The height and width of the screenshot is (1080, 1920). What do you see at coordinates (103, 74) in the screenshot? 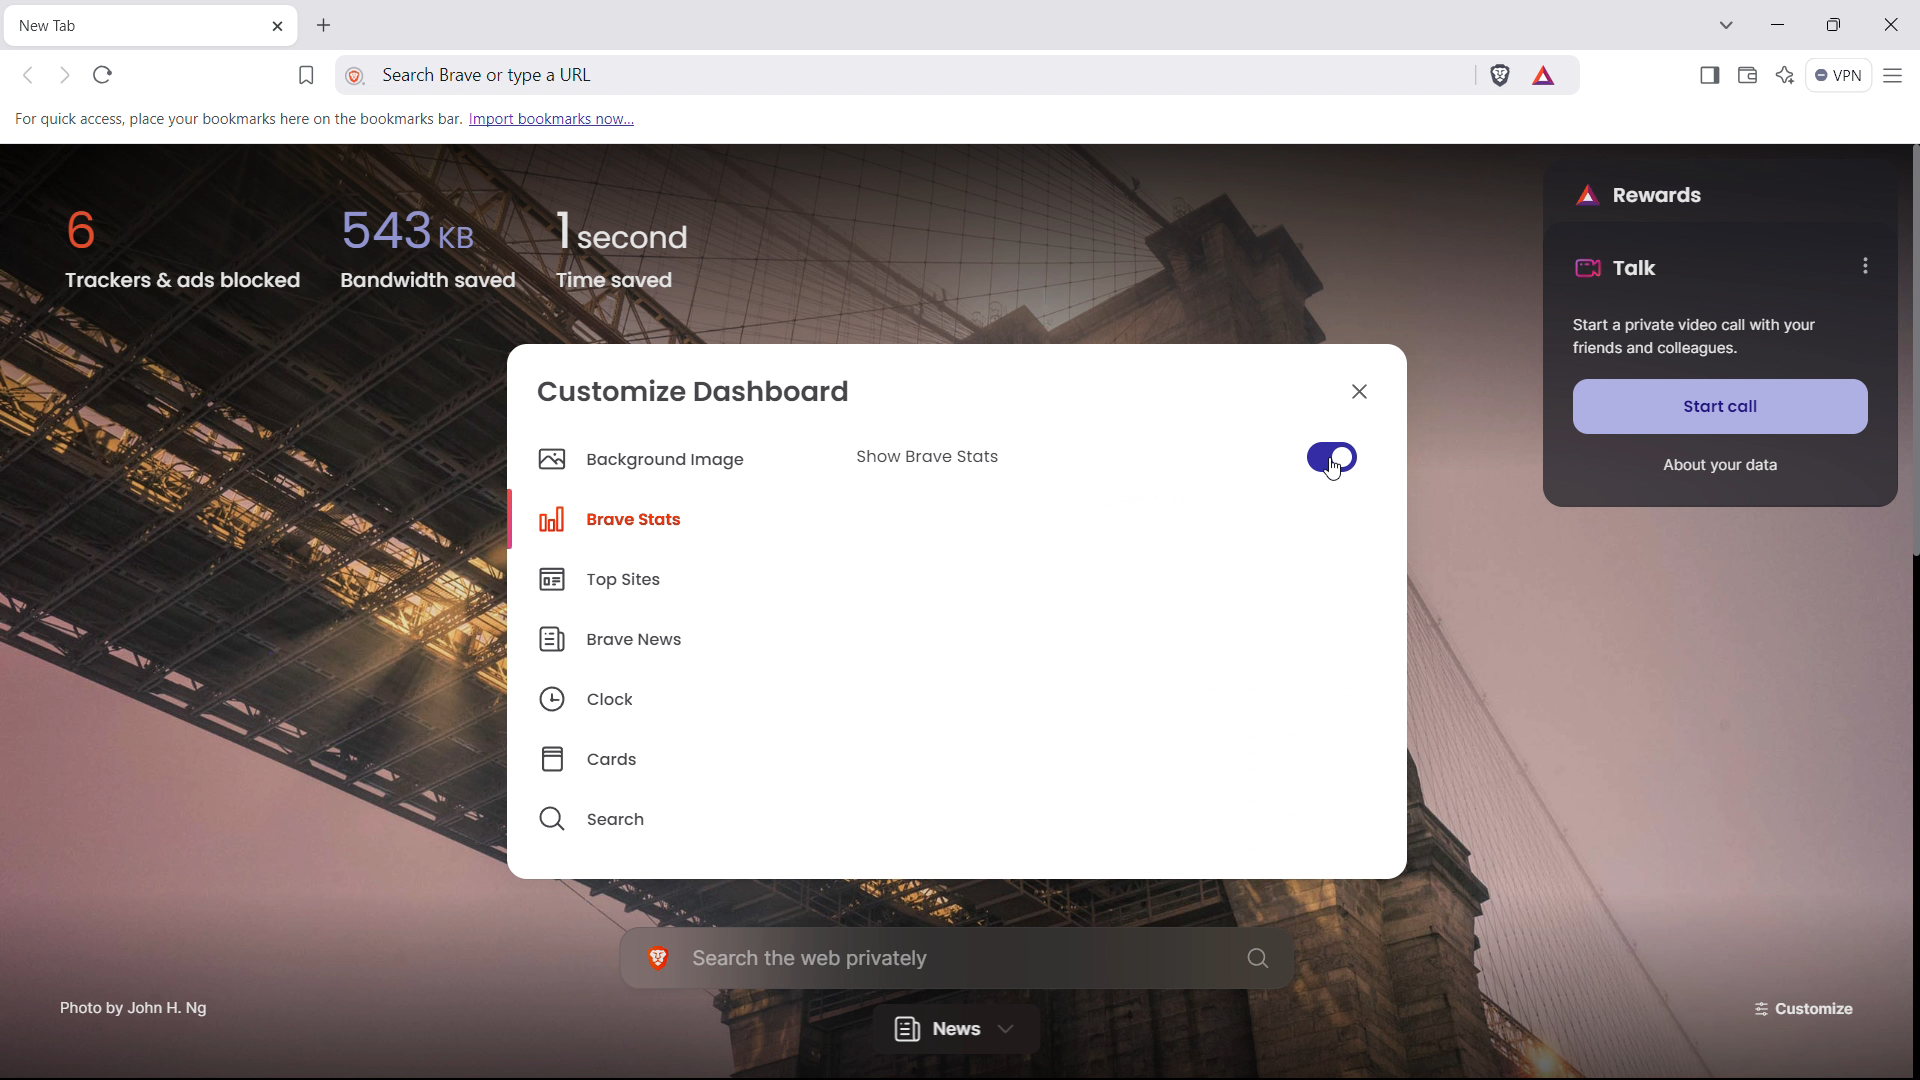
I see `reload this page` at bounding box center [103, 74].